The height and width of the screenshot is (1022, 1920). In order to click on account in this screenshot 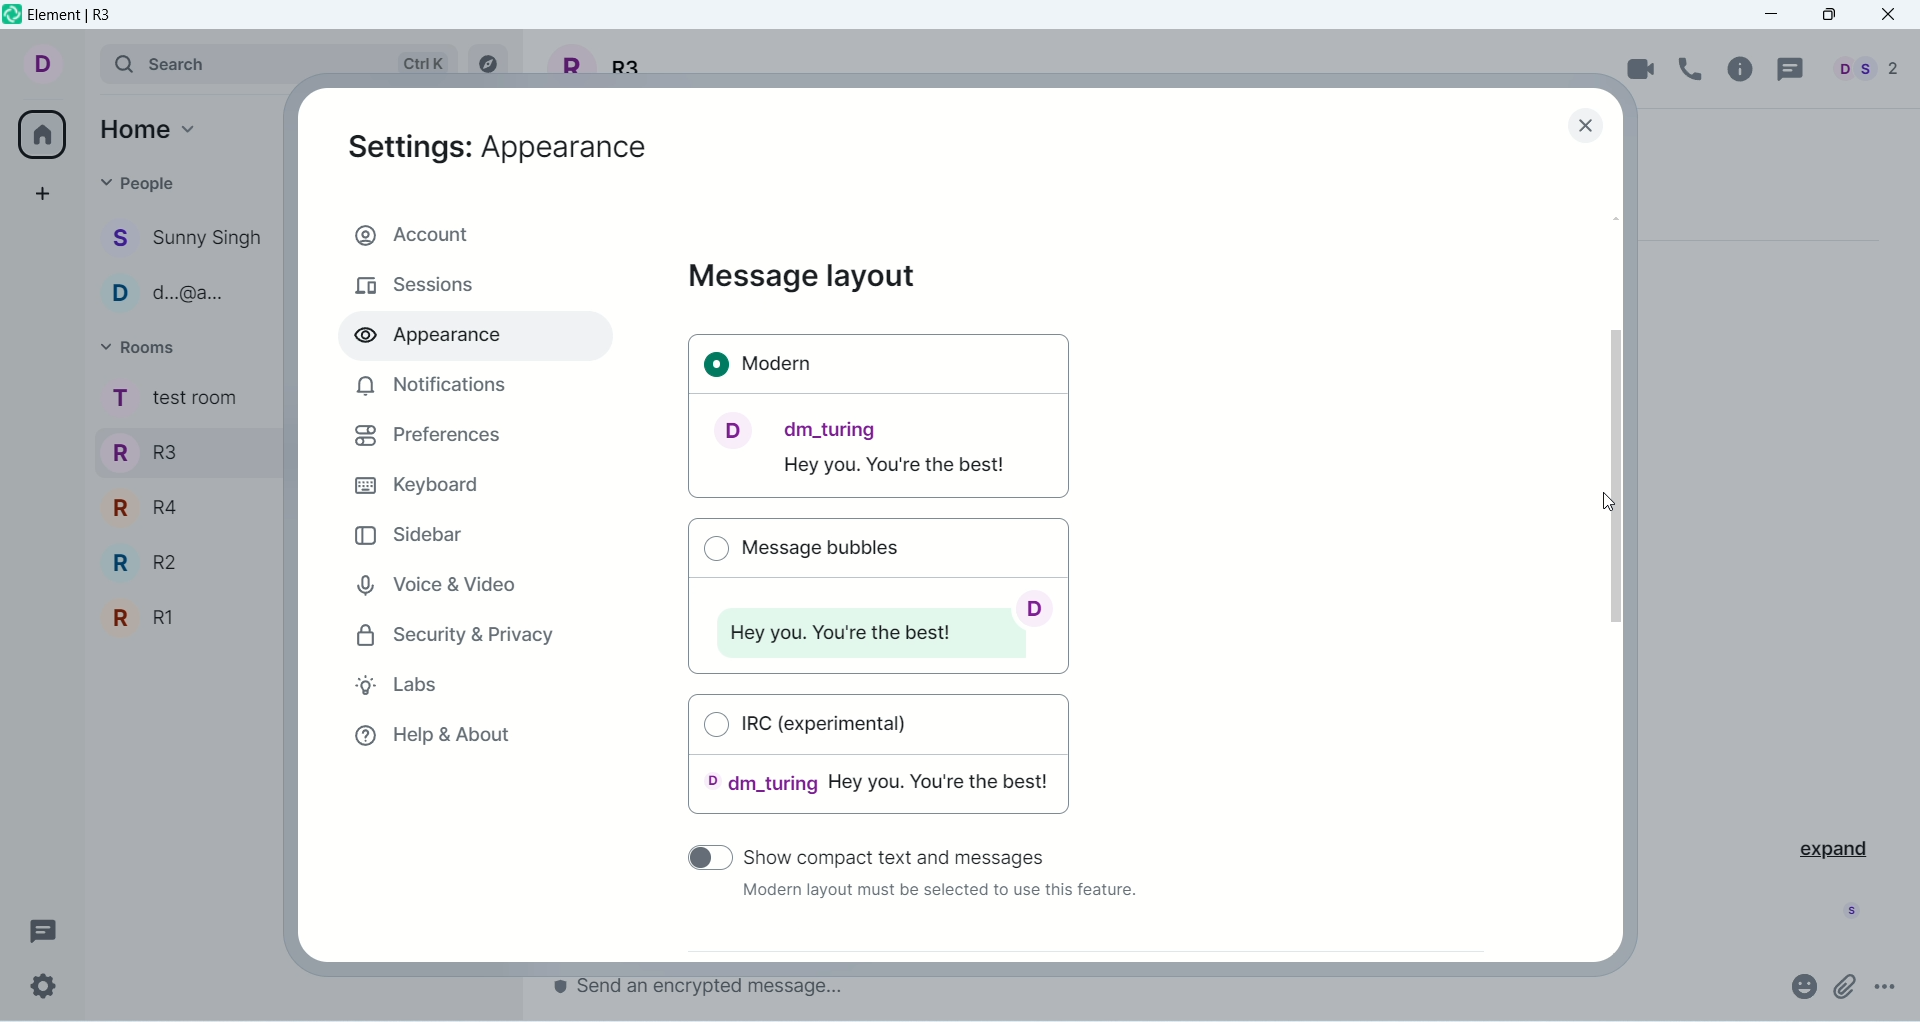, I will do `click(475, 232)`.